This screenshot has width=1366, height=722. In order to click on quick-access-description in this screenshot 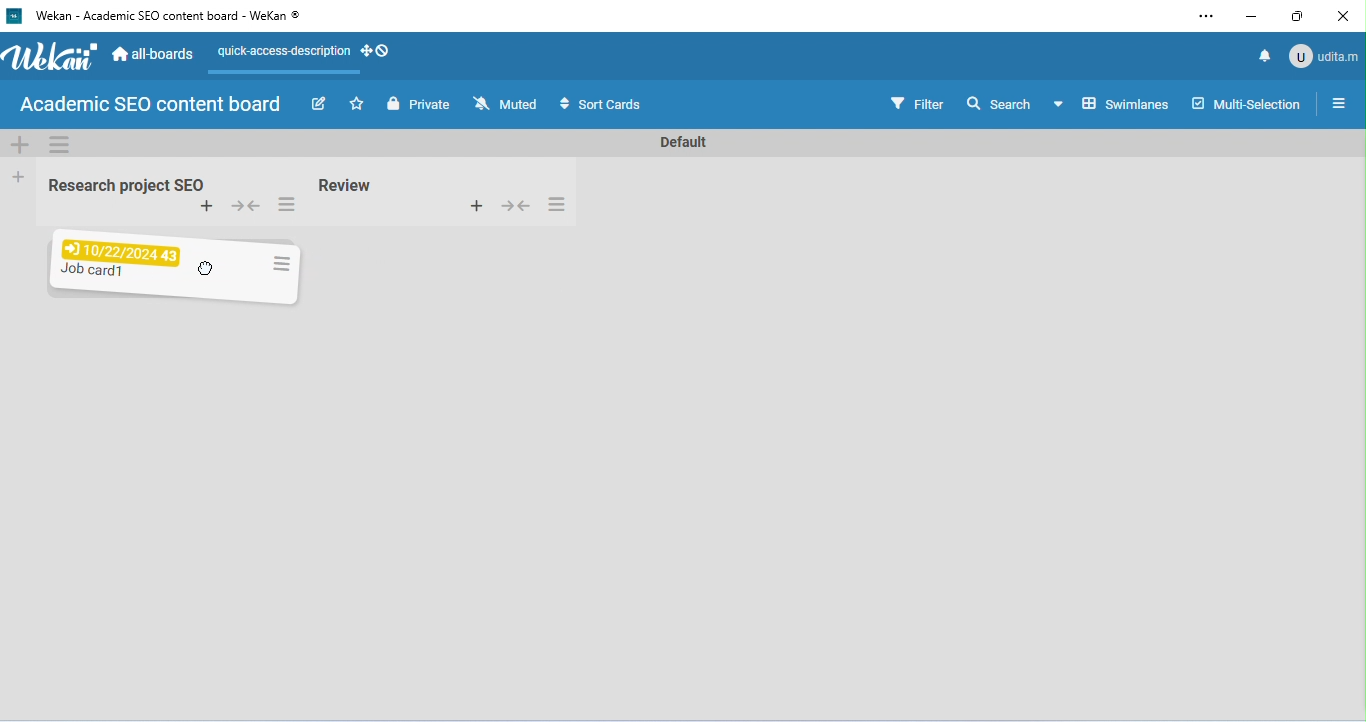, I will do `click(281, 54)`.